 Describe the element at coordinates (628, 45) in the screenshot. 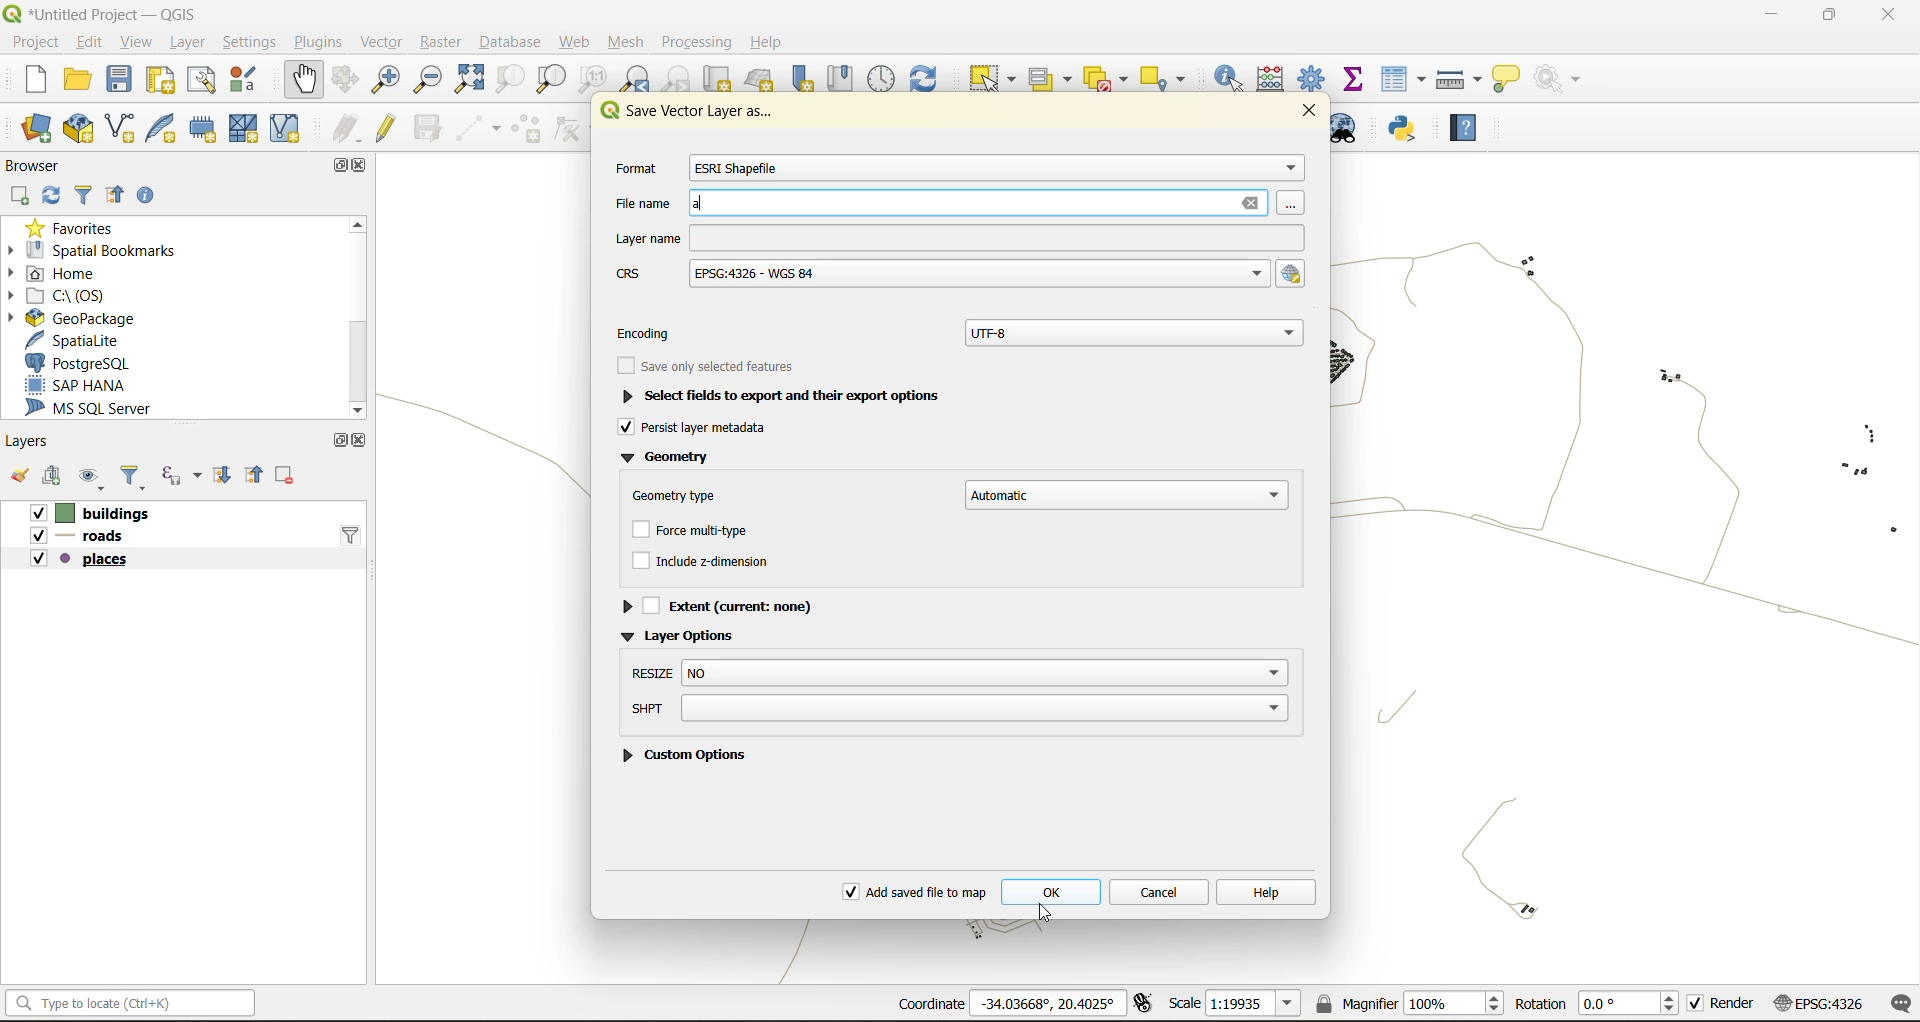

I see `mesh` at that location.